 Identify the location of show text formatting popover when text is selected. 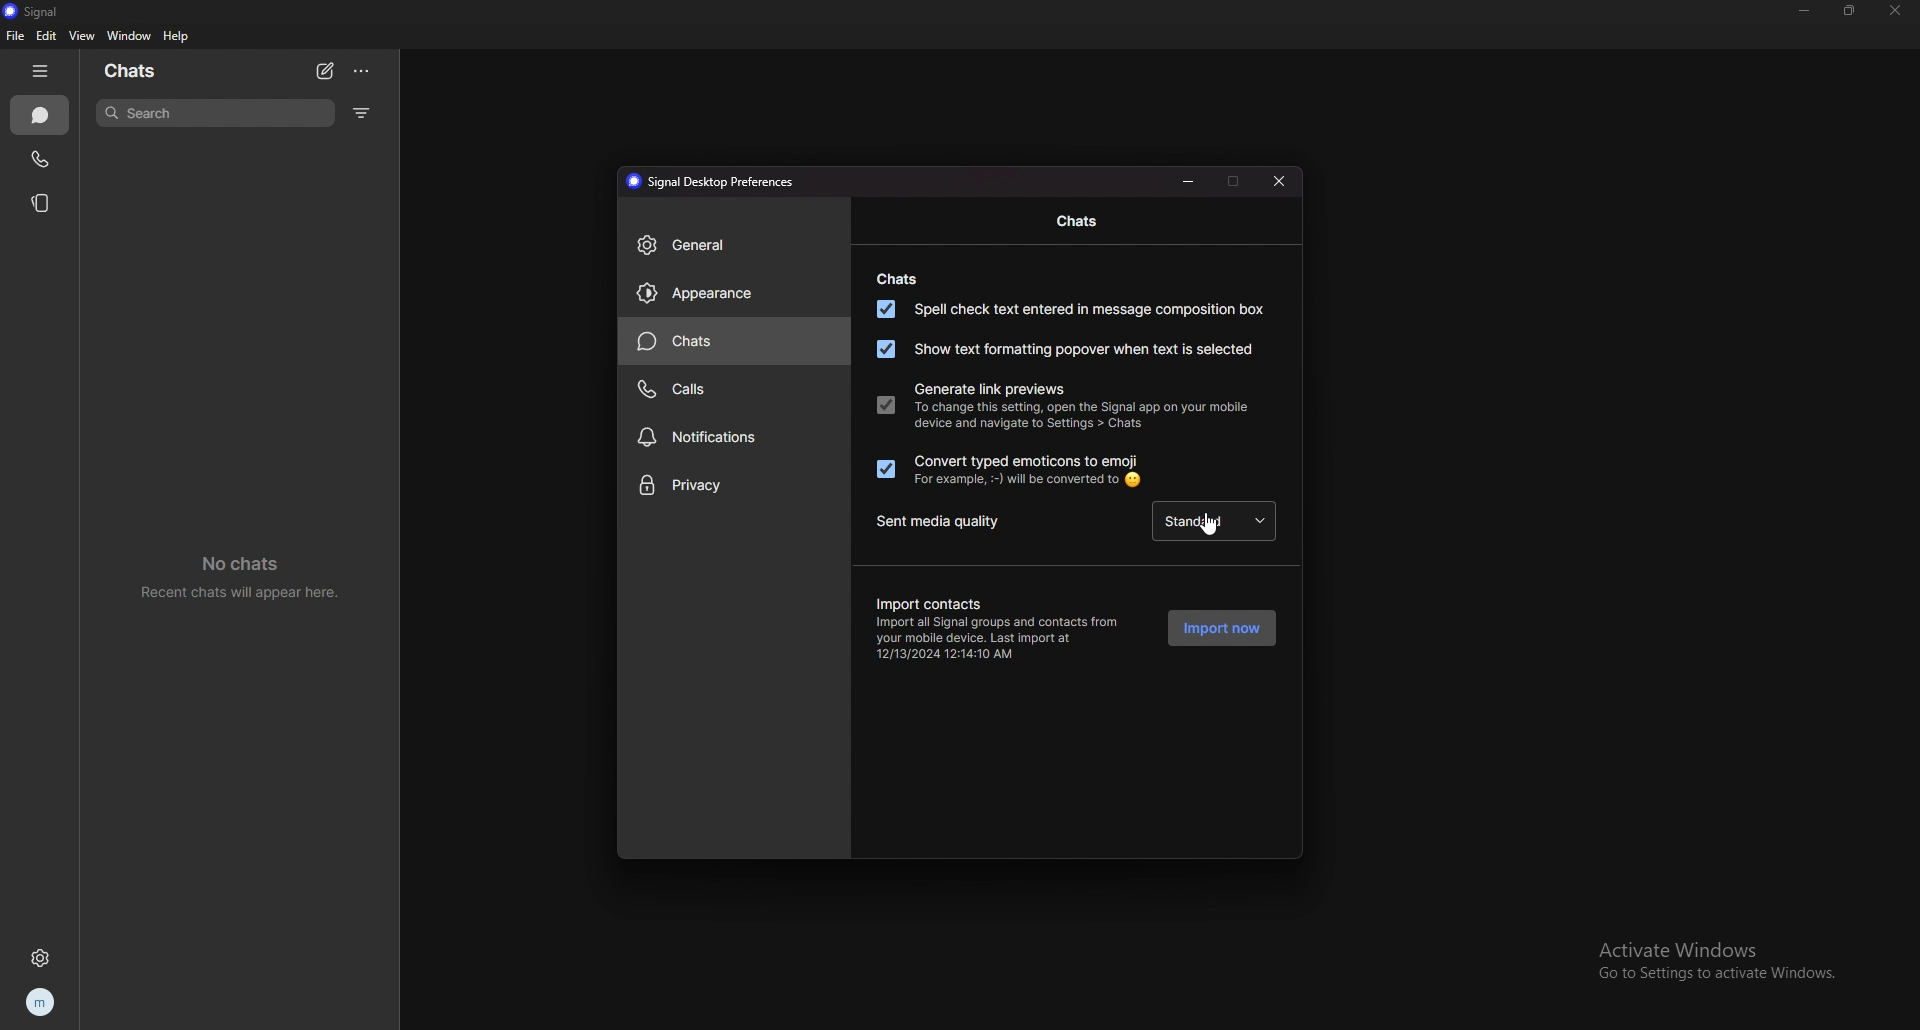
(1062, 350).